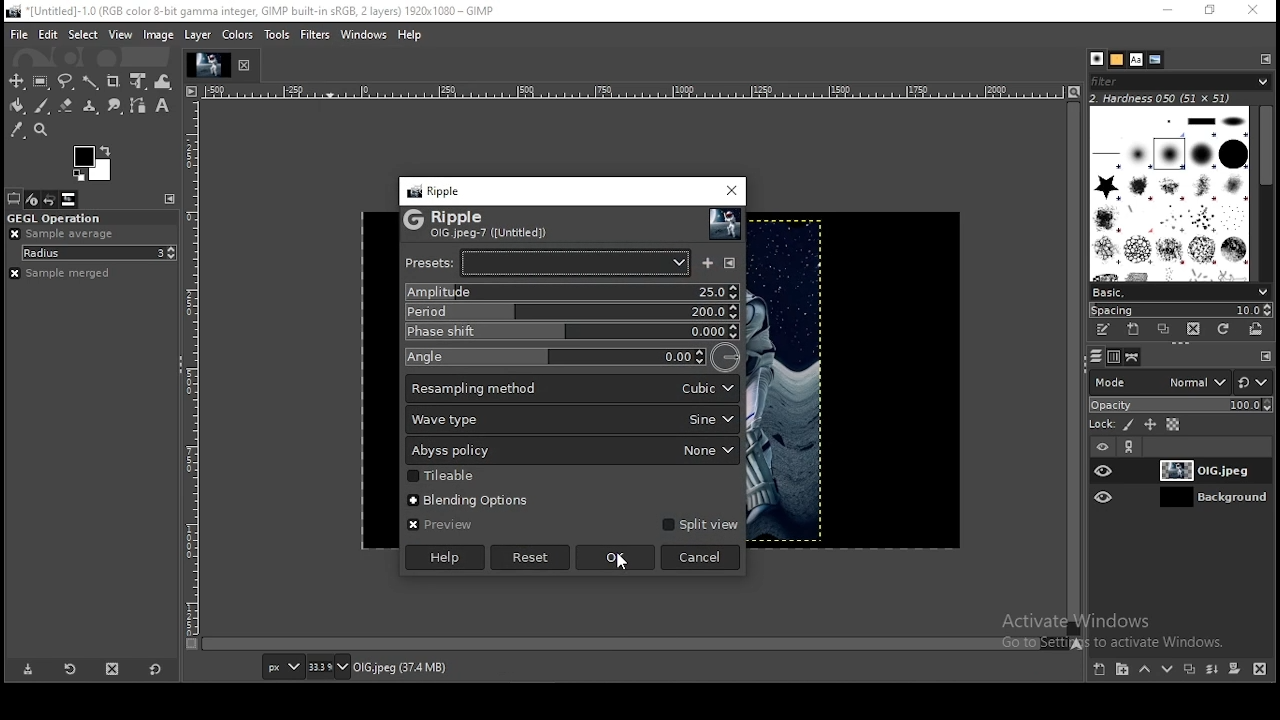 This screenshot has width=1280, height=720. What do you see at coordinates (315, 35) in the screenshot?
I see `filters` at bounding box center [315, 35].